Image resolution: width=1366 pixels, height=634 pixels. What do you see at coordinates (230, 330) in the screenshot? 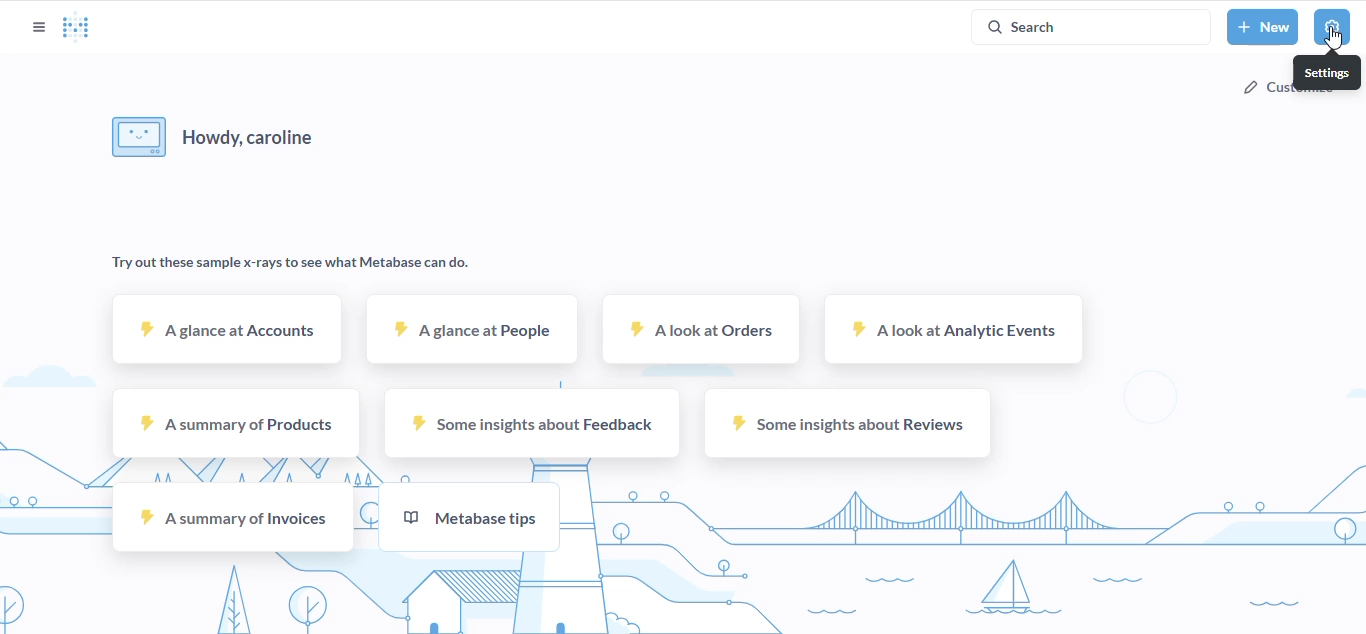
I see `a glance at accounts` at bounding box center [230, 330].